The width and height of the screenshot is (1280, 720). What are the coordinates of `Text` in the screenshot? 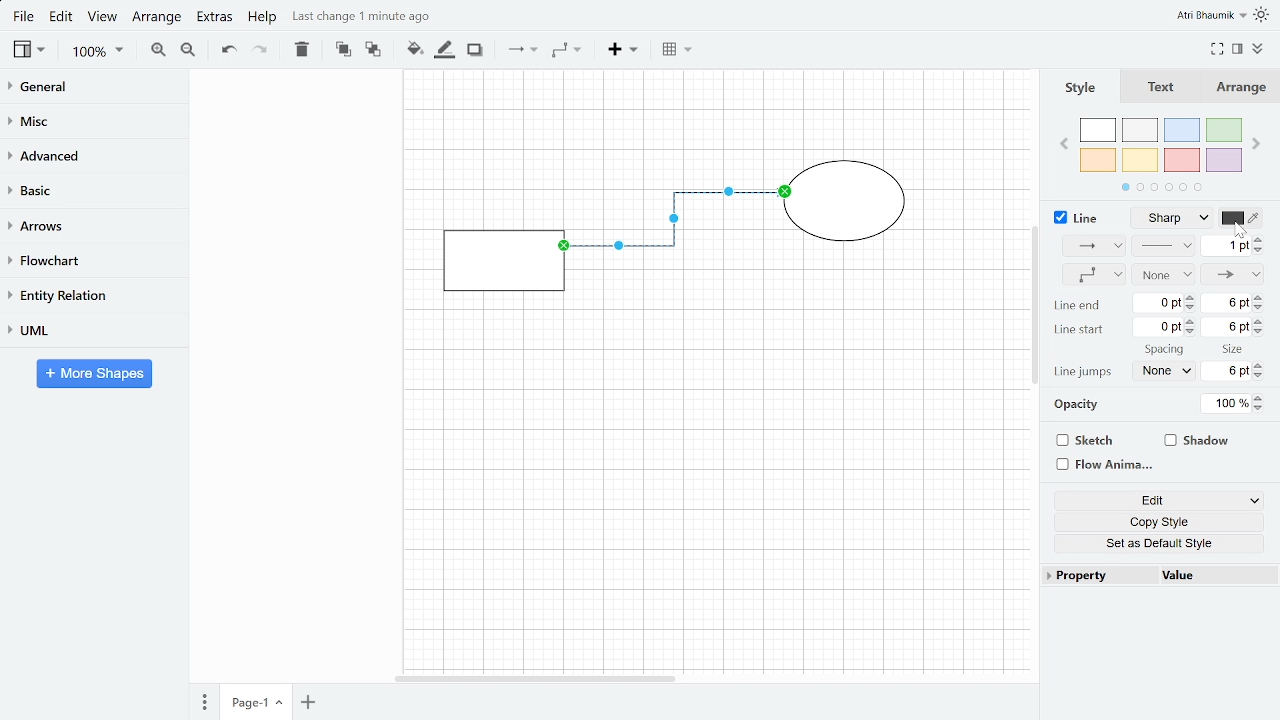 It's located at (1164, 88).